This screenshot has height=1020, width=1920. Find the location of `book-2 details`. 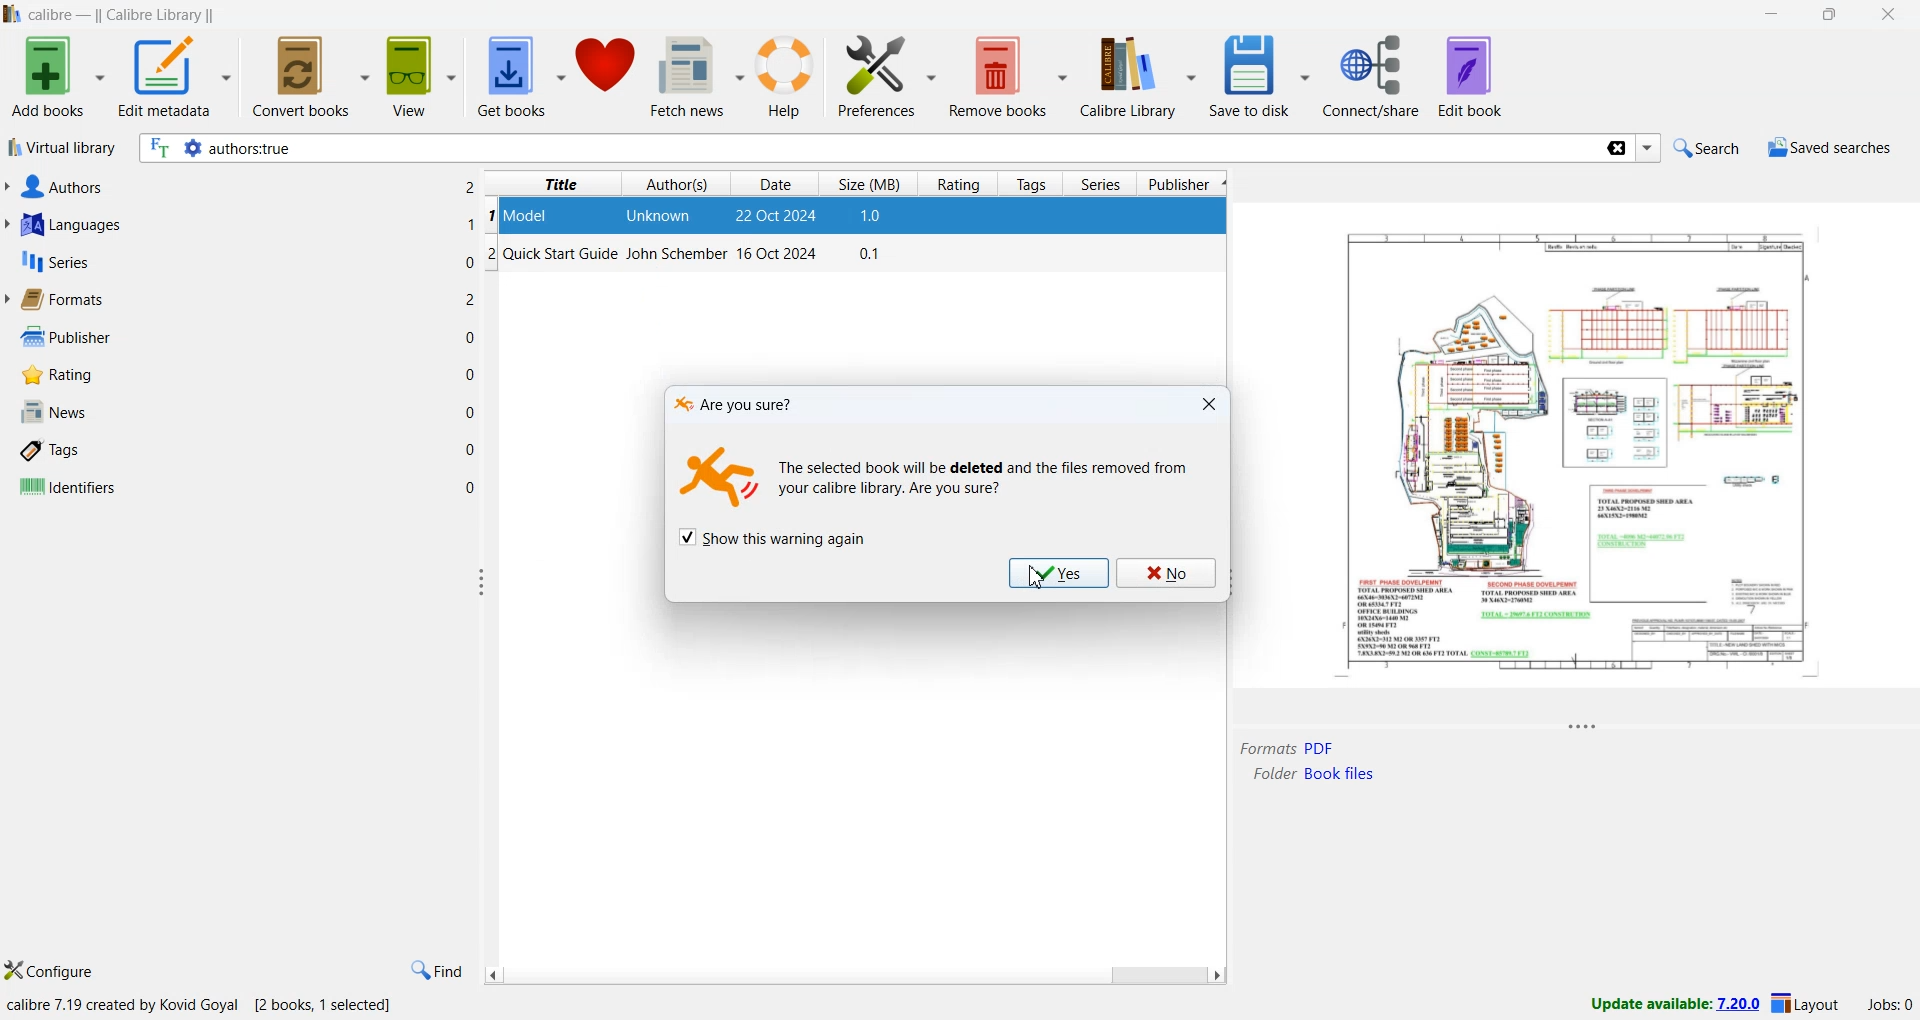

book-2 details is located at coordinates (688, 257).